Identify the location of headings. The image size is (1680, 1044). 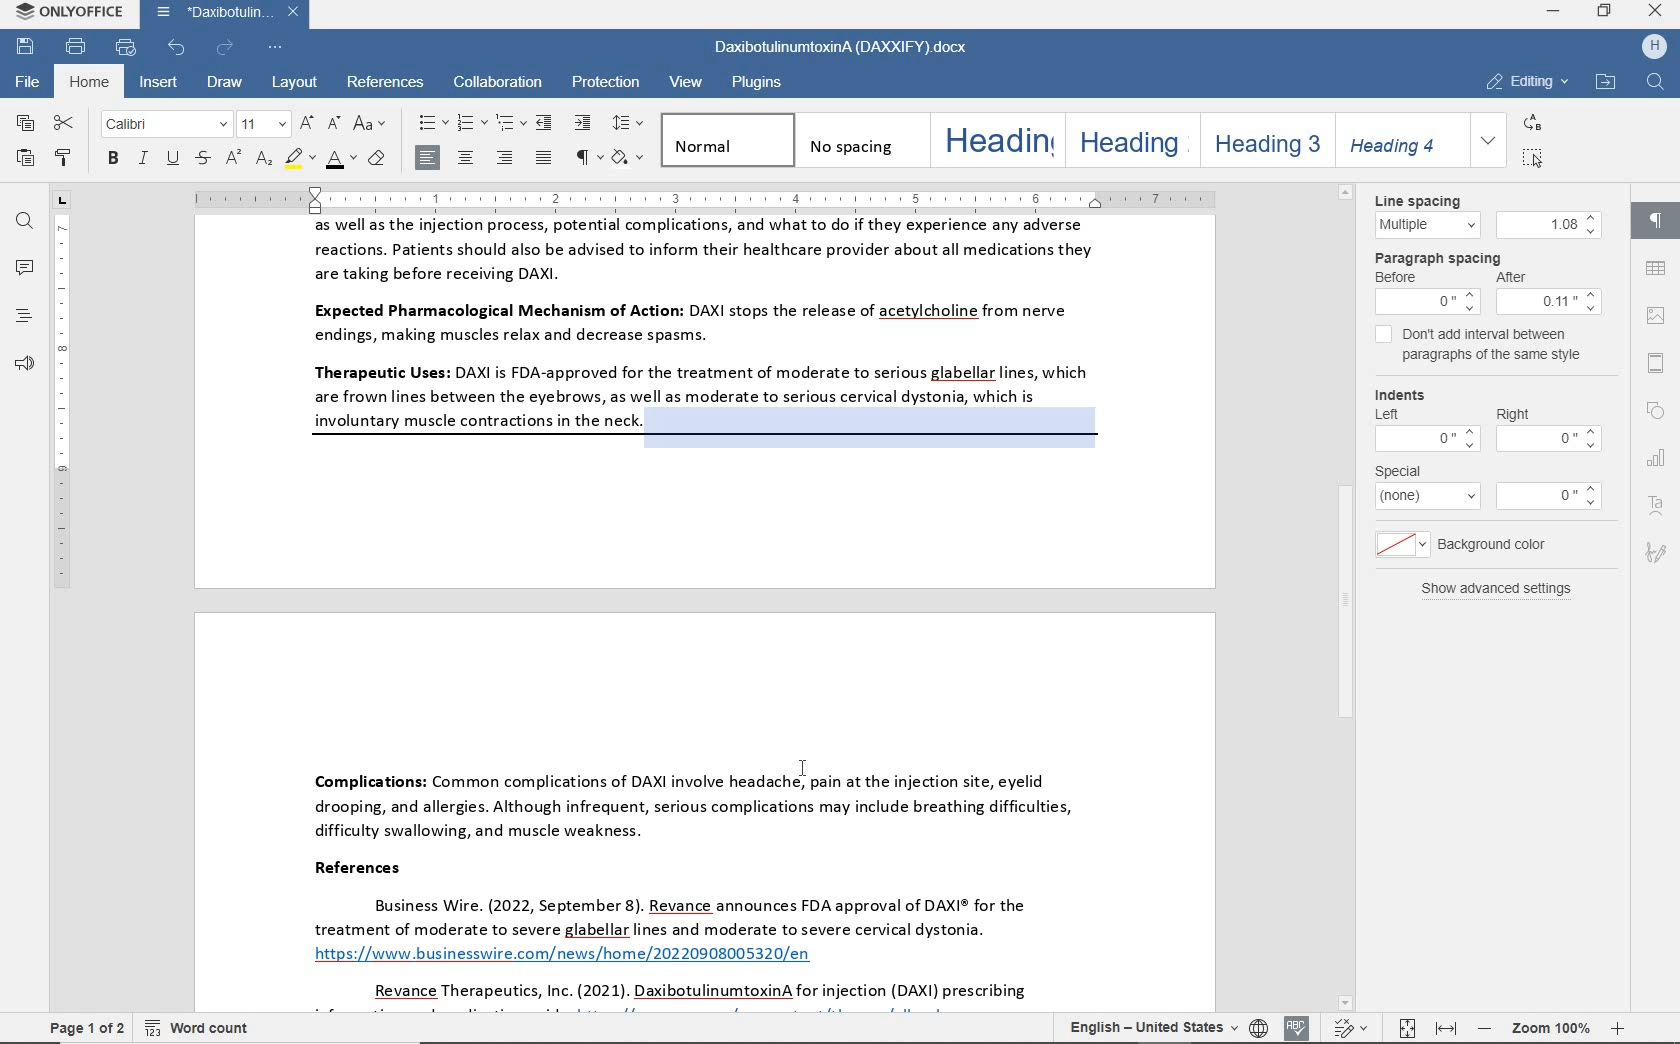
(20, 318).